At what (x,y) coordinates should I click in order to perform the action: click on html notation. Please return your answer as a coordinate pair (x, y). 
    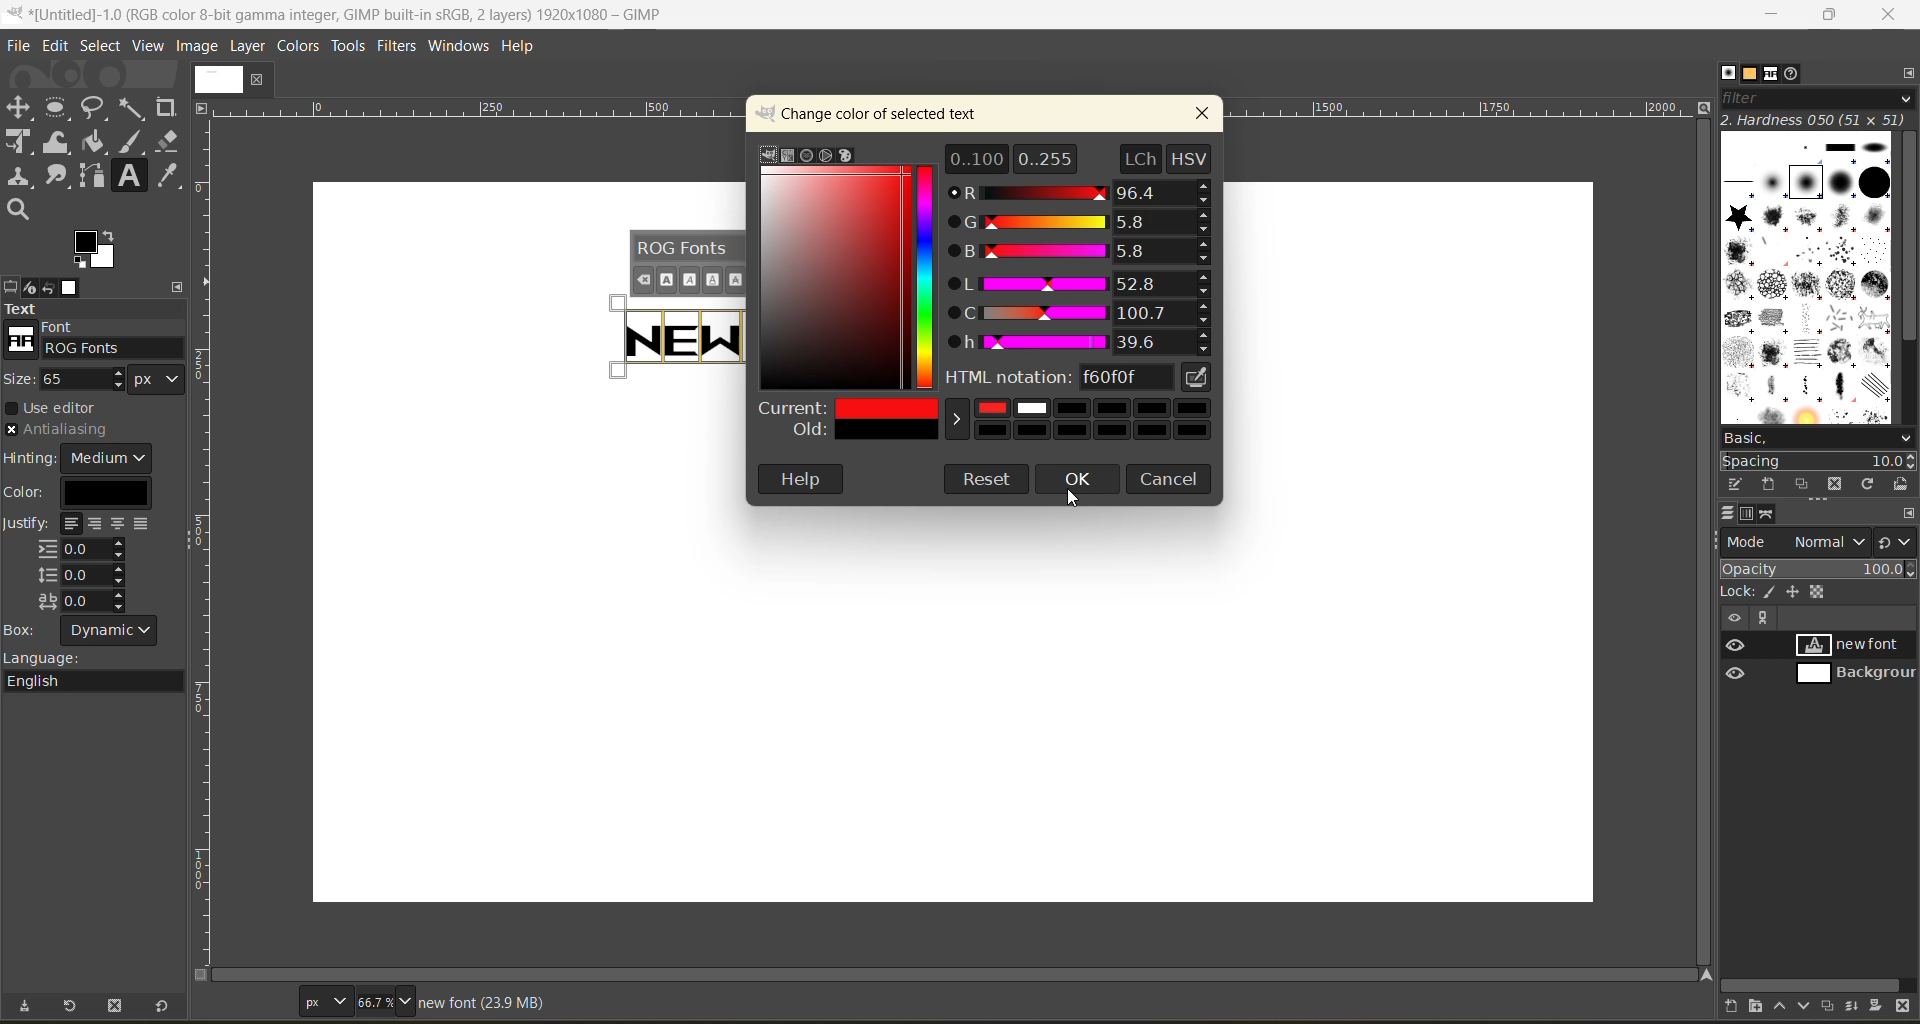
    Looking at the image, I should click on (1086, 373).